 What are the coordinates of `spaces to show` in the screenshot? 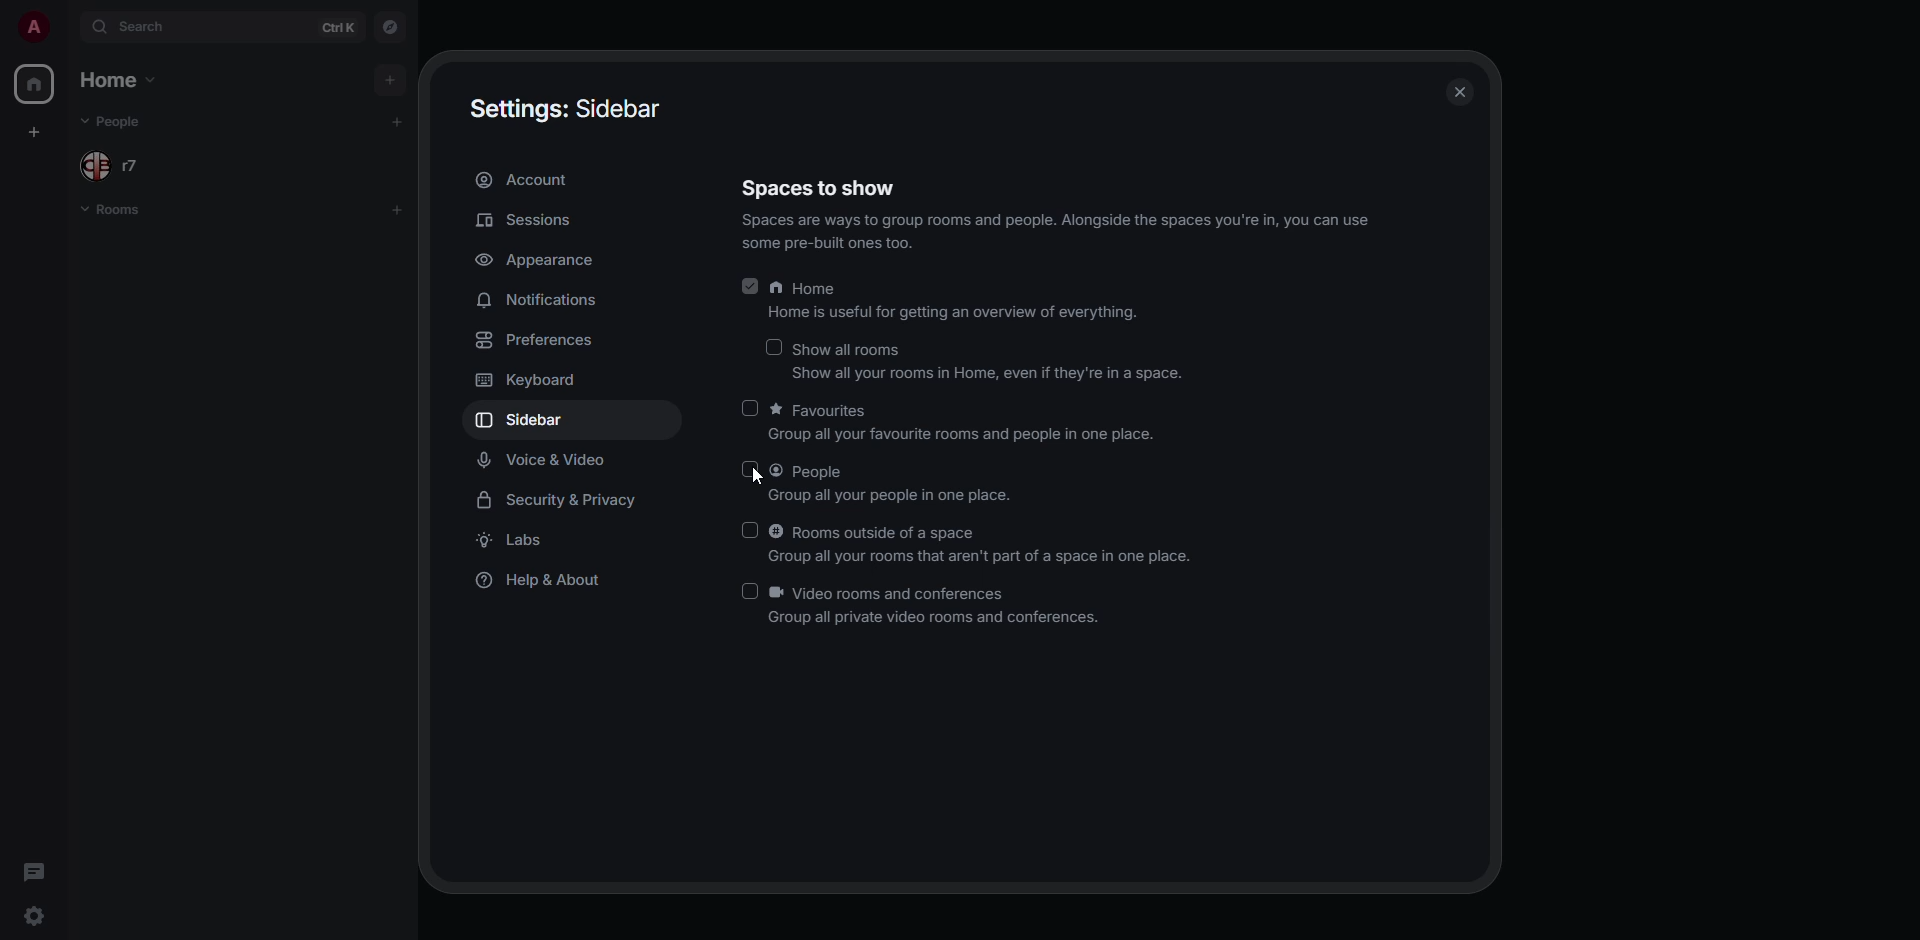 It's located at (826, 187).